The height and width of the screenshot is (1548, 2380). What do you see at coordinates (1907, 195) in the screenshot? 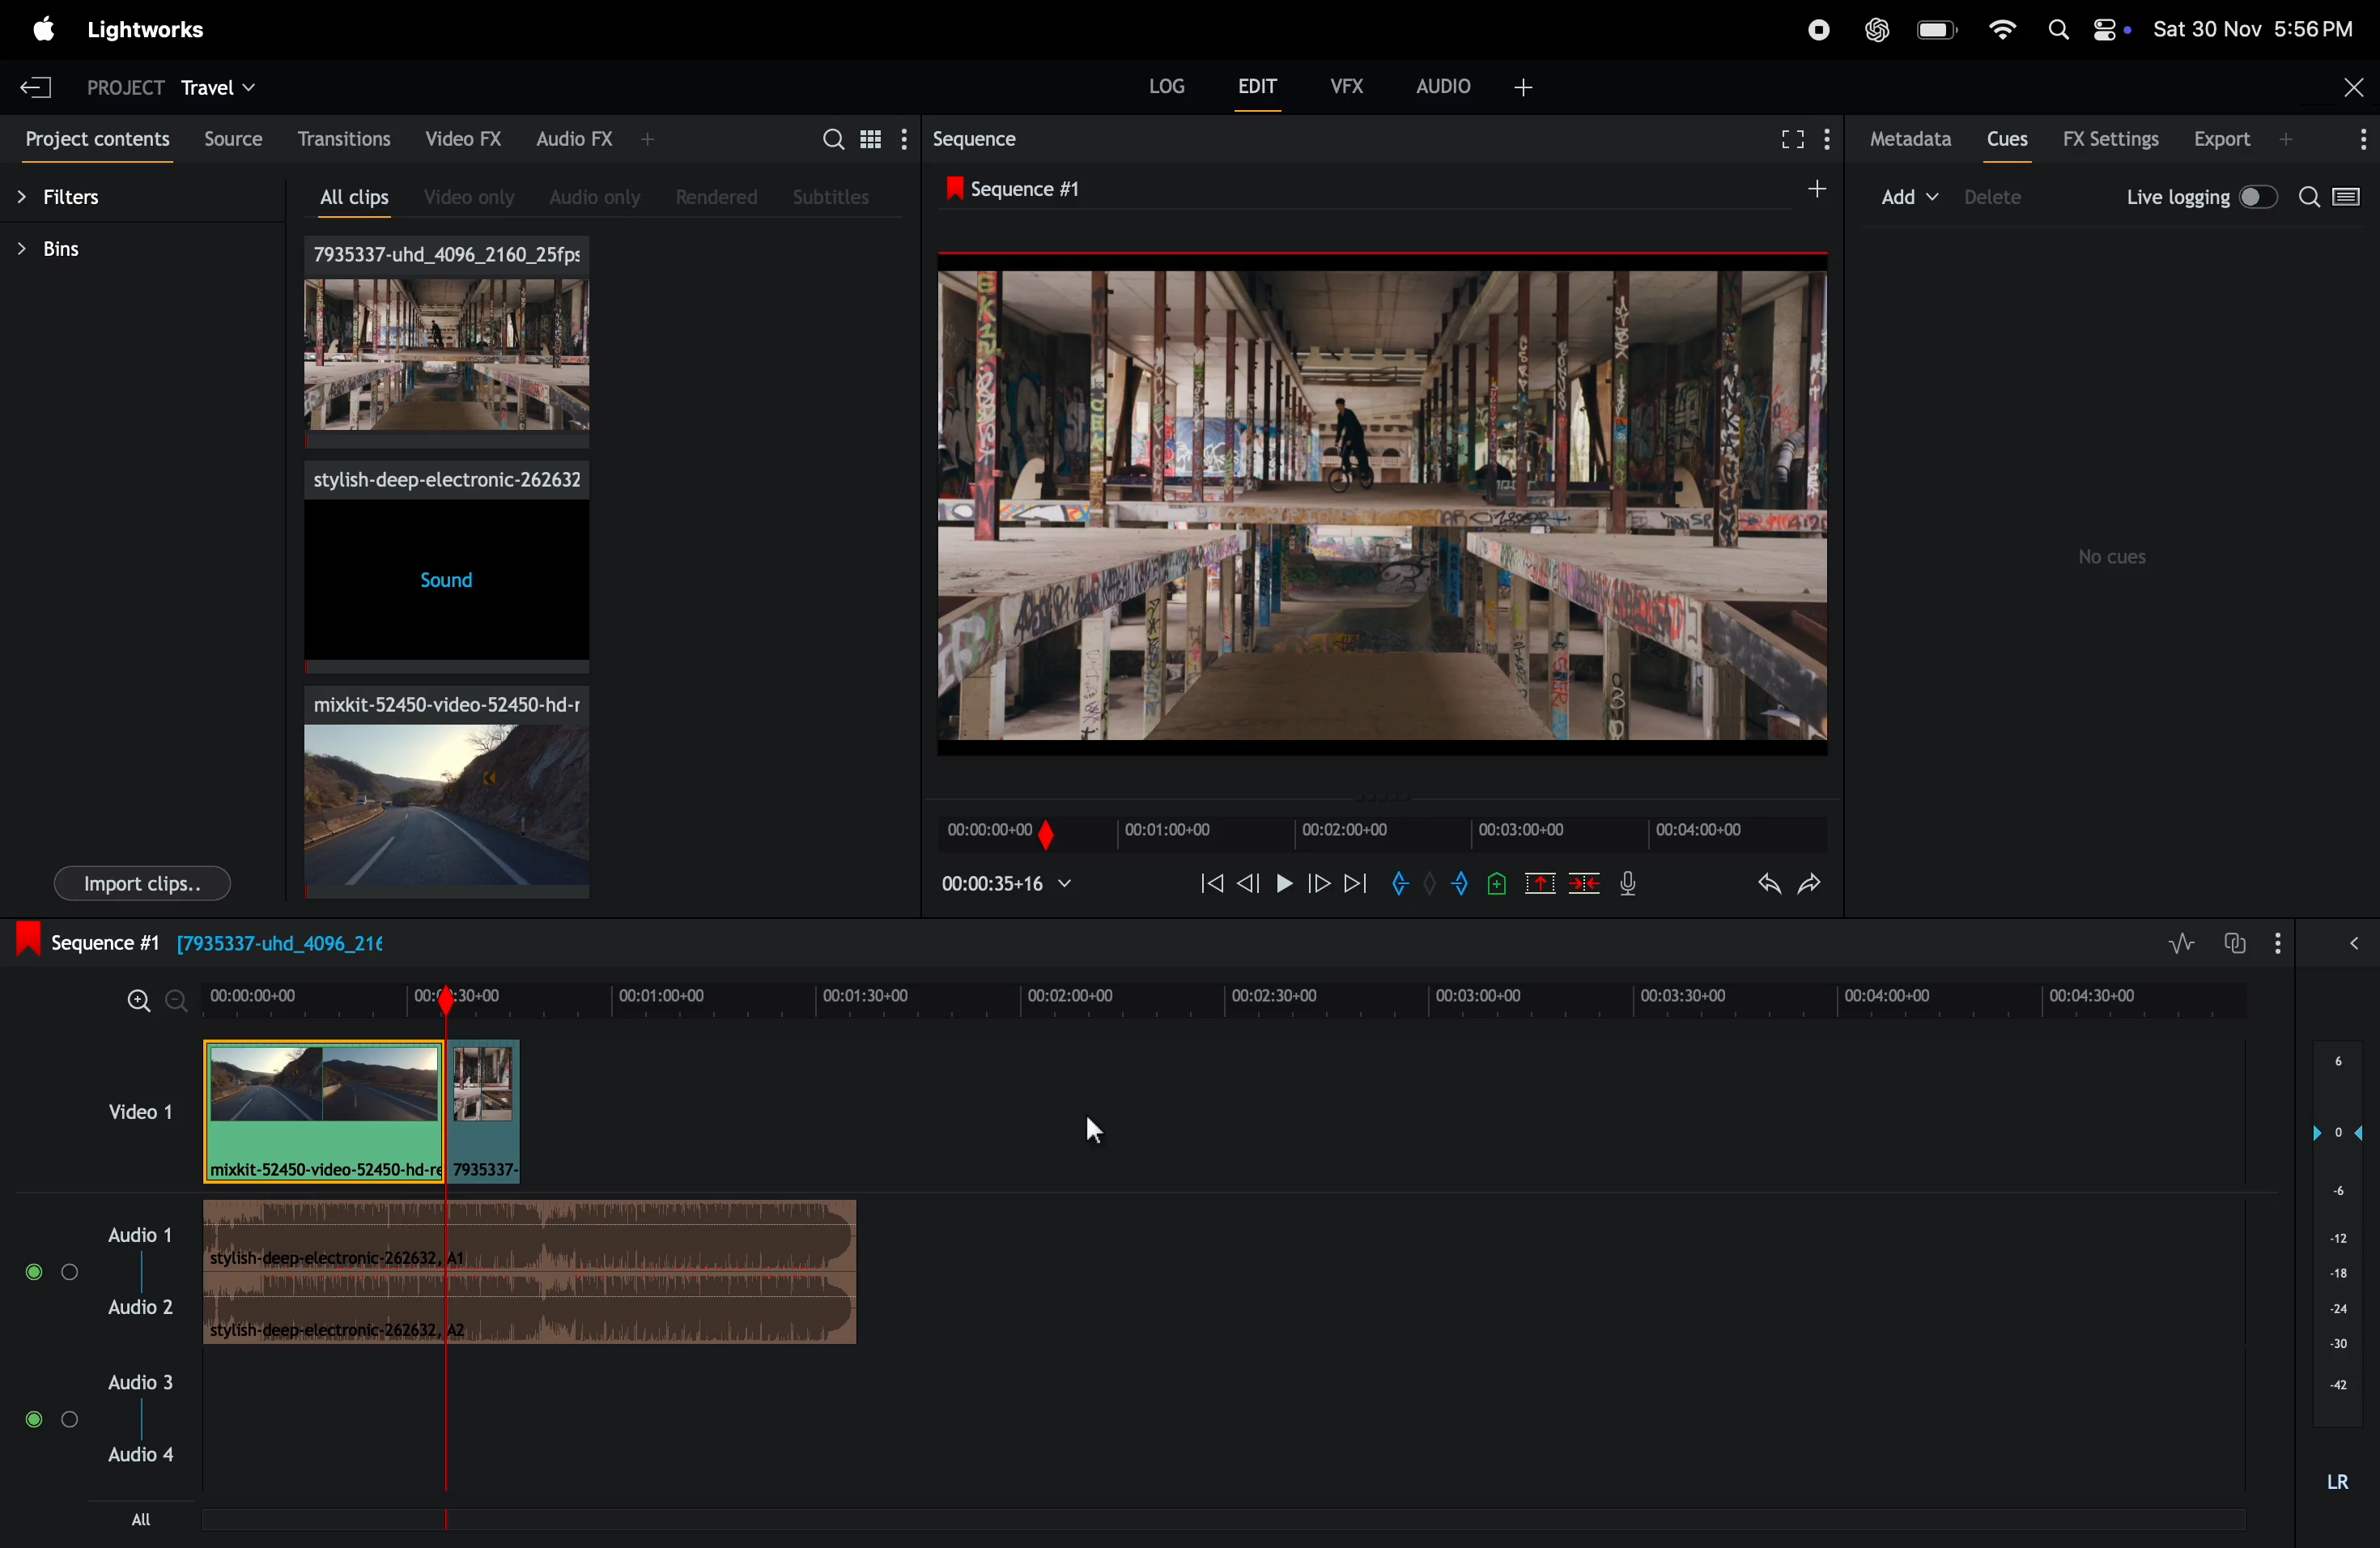
I see `add` at bounding box center [1907, 195].